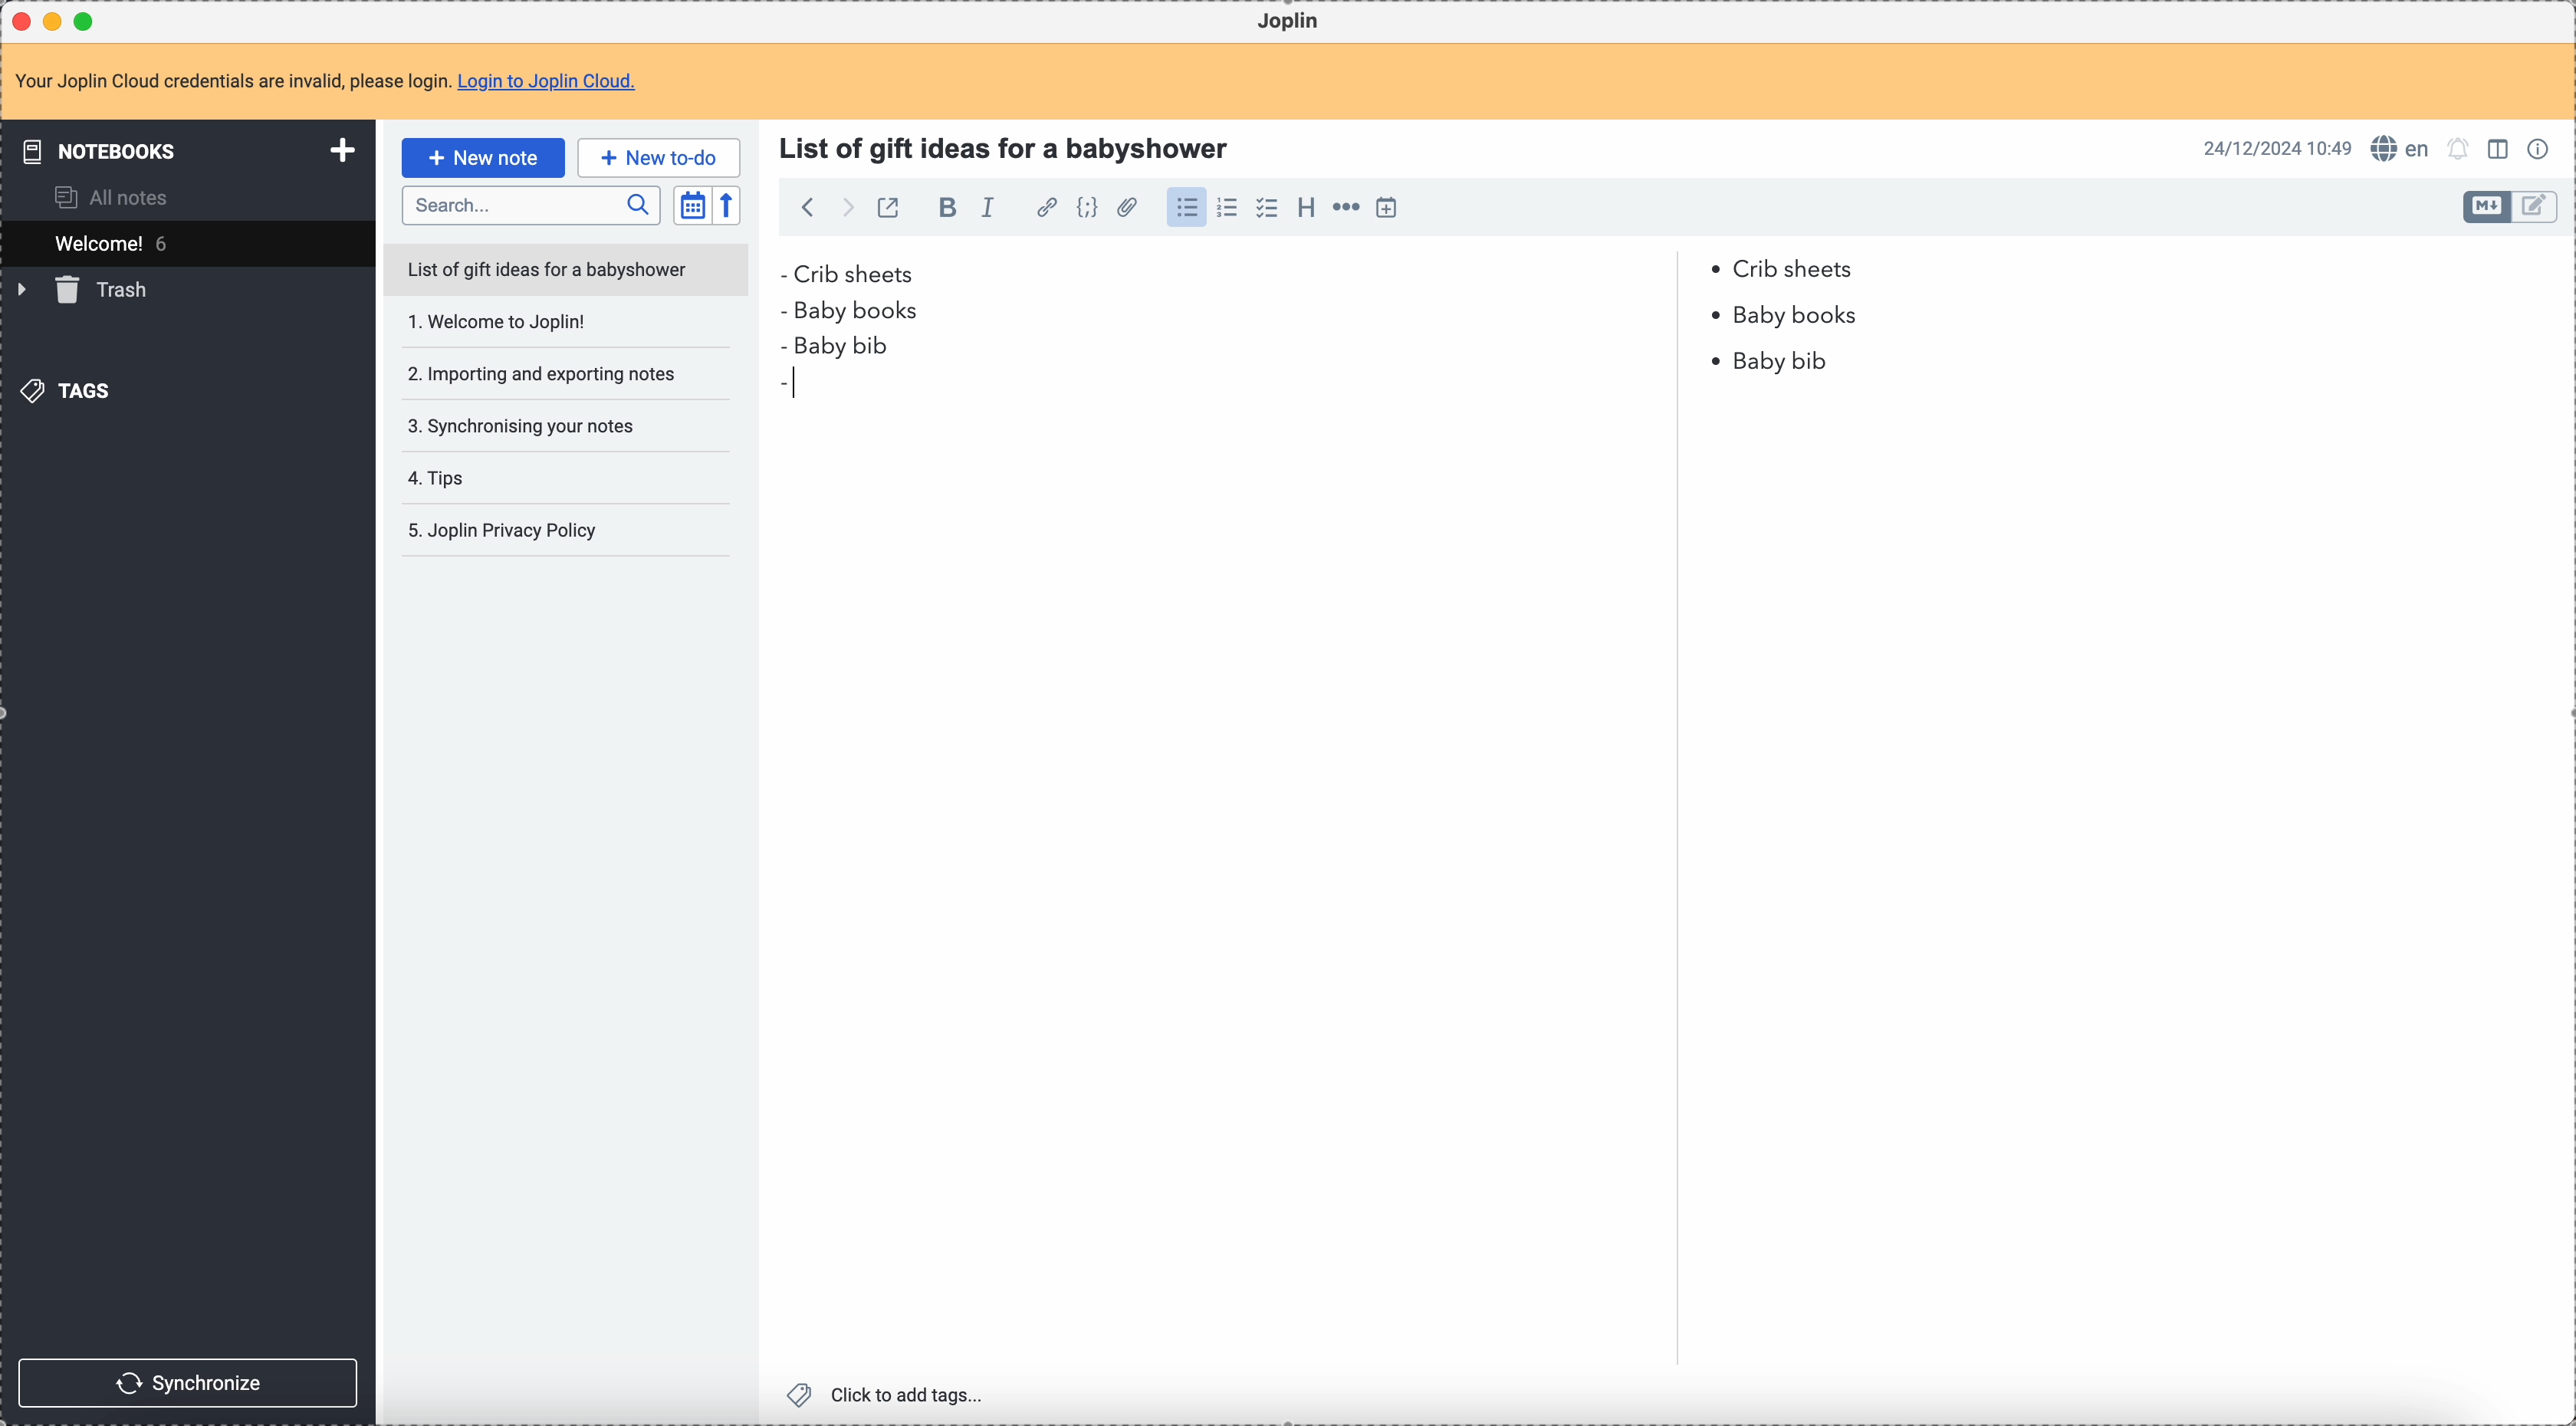  I want to click on toggle edit layout, so click(2486, 207).